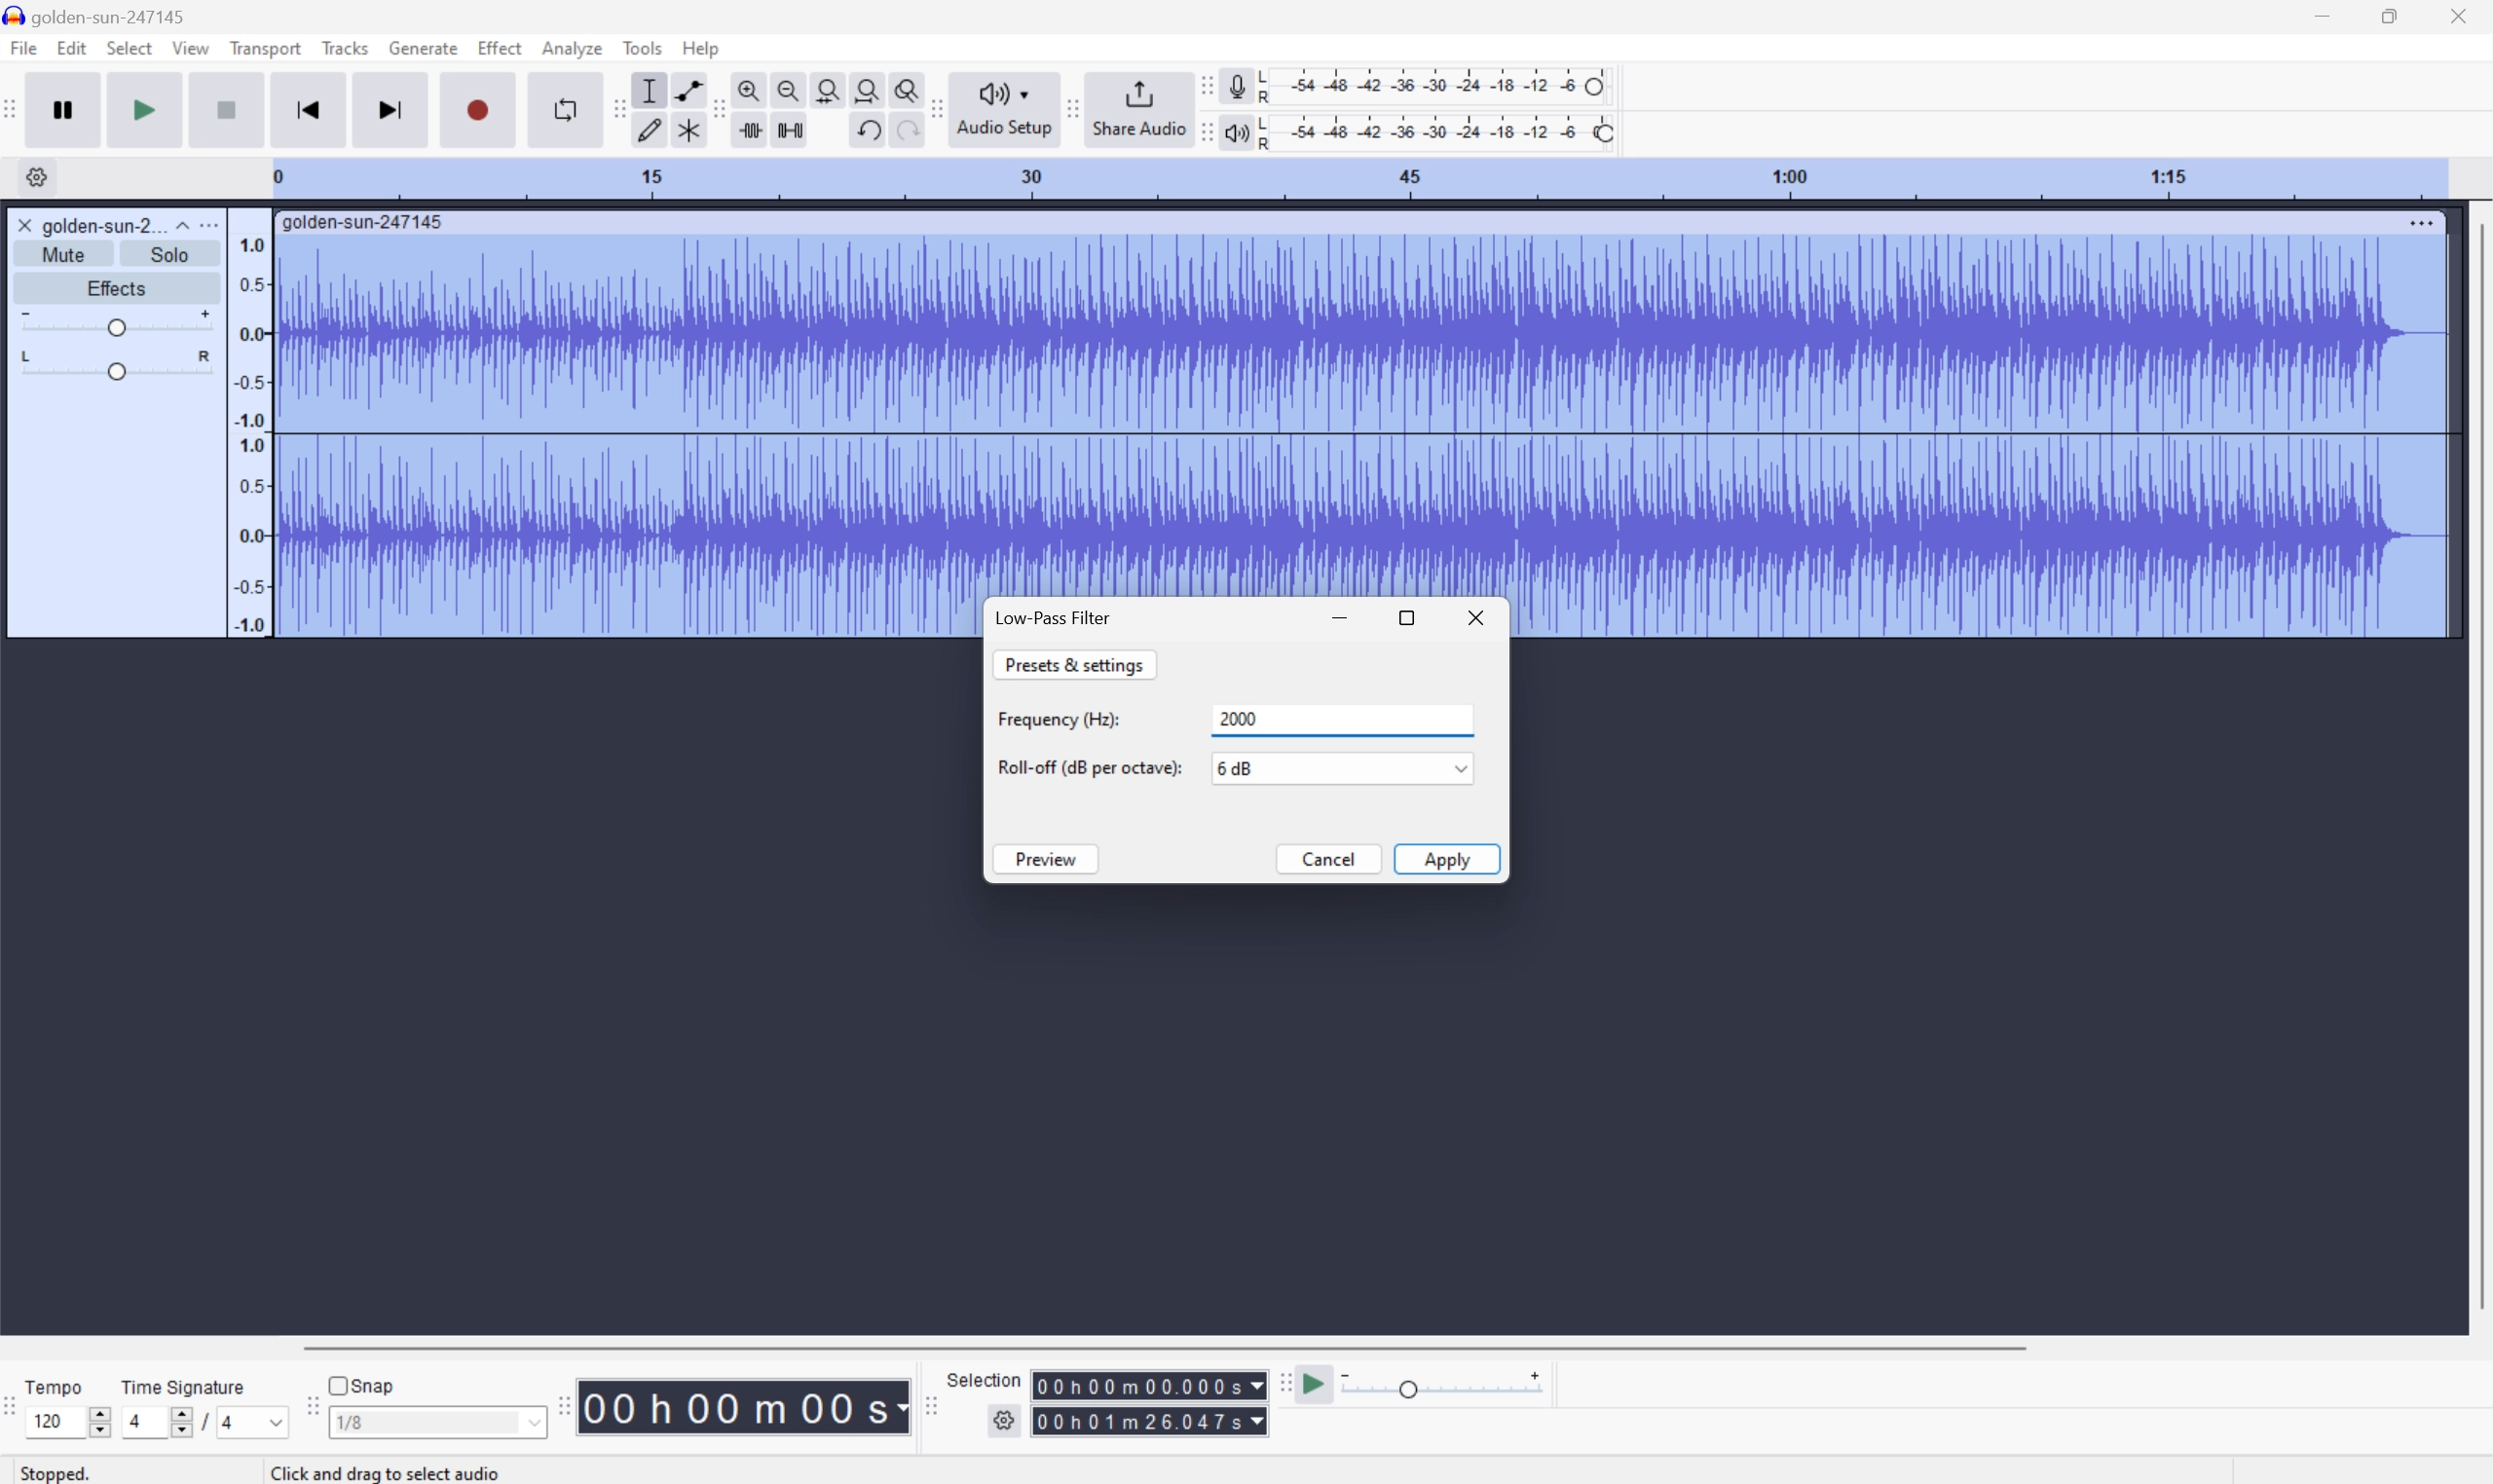  What do you see at coordinates (1149, 1421) in the screenshot?
I see `Selection` at bounding box center [1149, 1421].